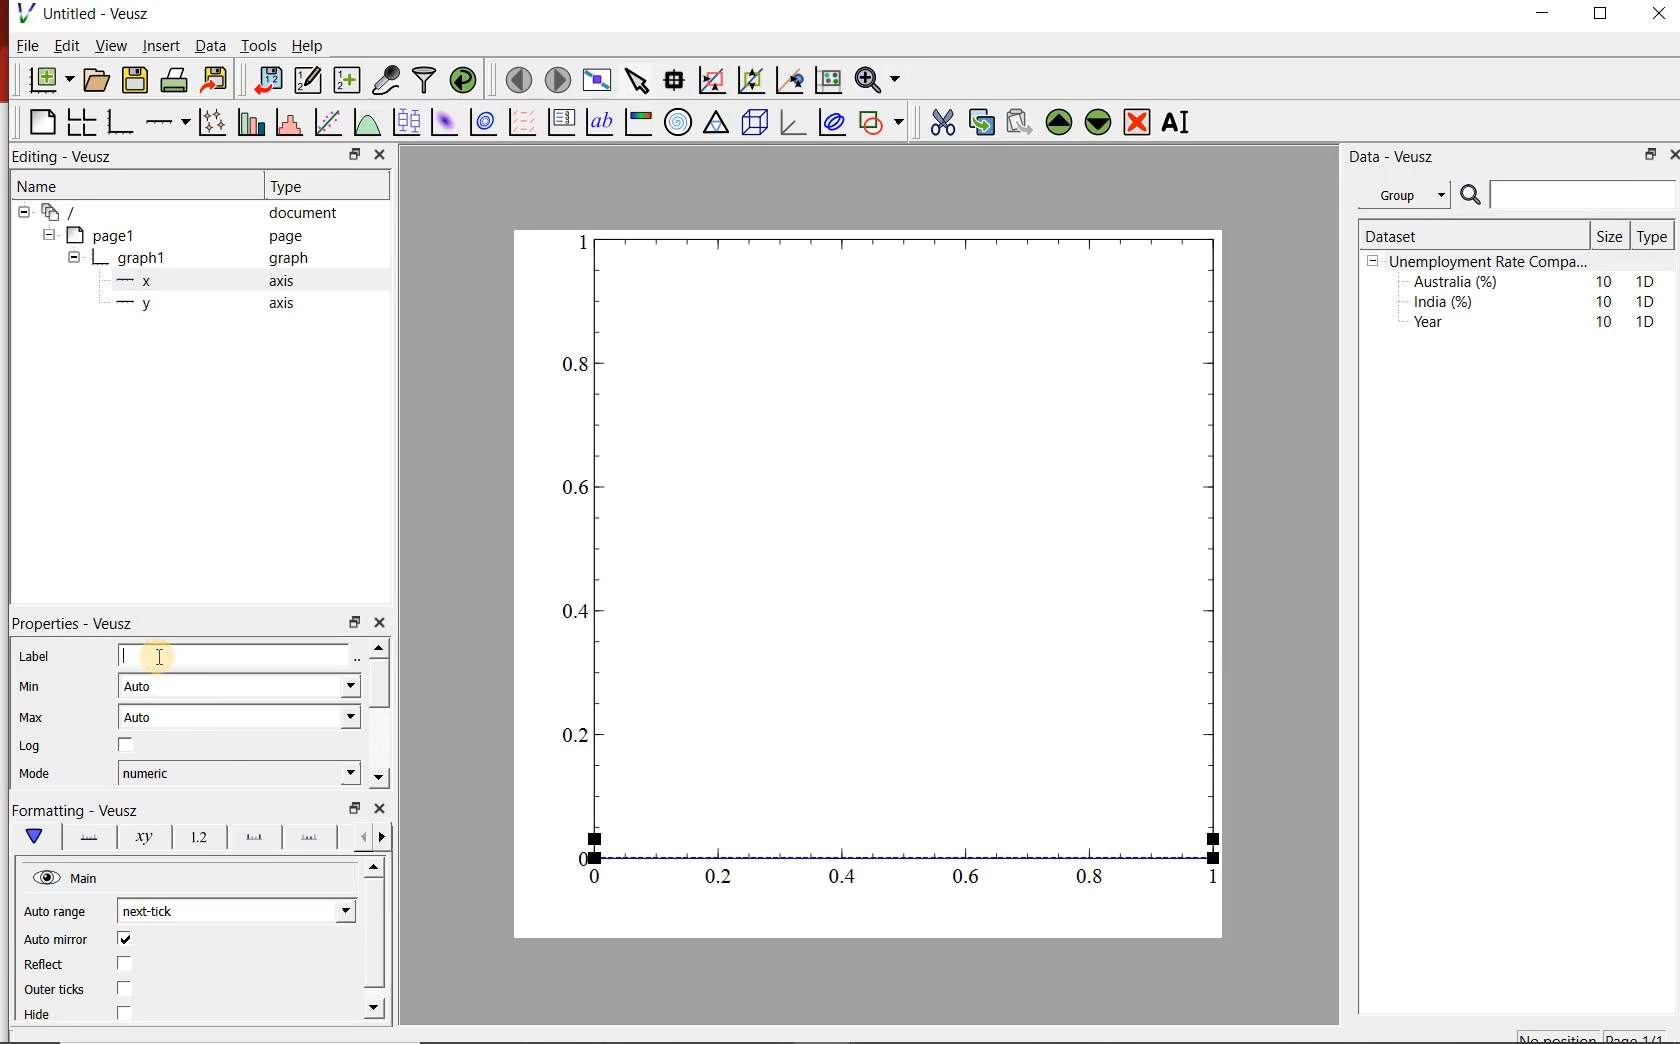 The height and width of the screenshot is (1044, 1680). Describe the element at coordinates (713, 81) in the screenshot. I see `click or draw rectangle on the zoom graph axes` at that location.